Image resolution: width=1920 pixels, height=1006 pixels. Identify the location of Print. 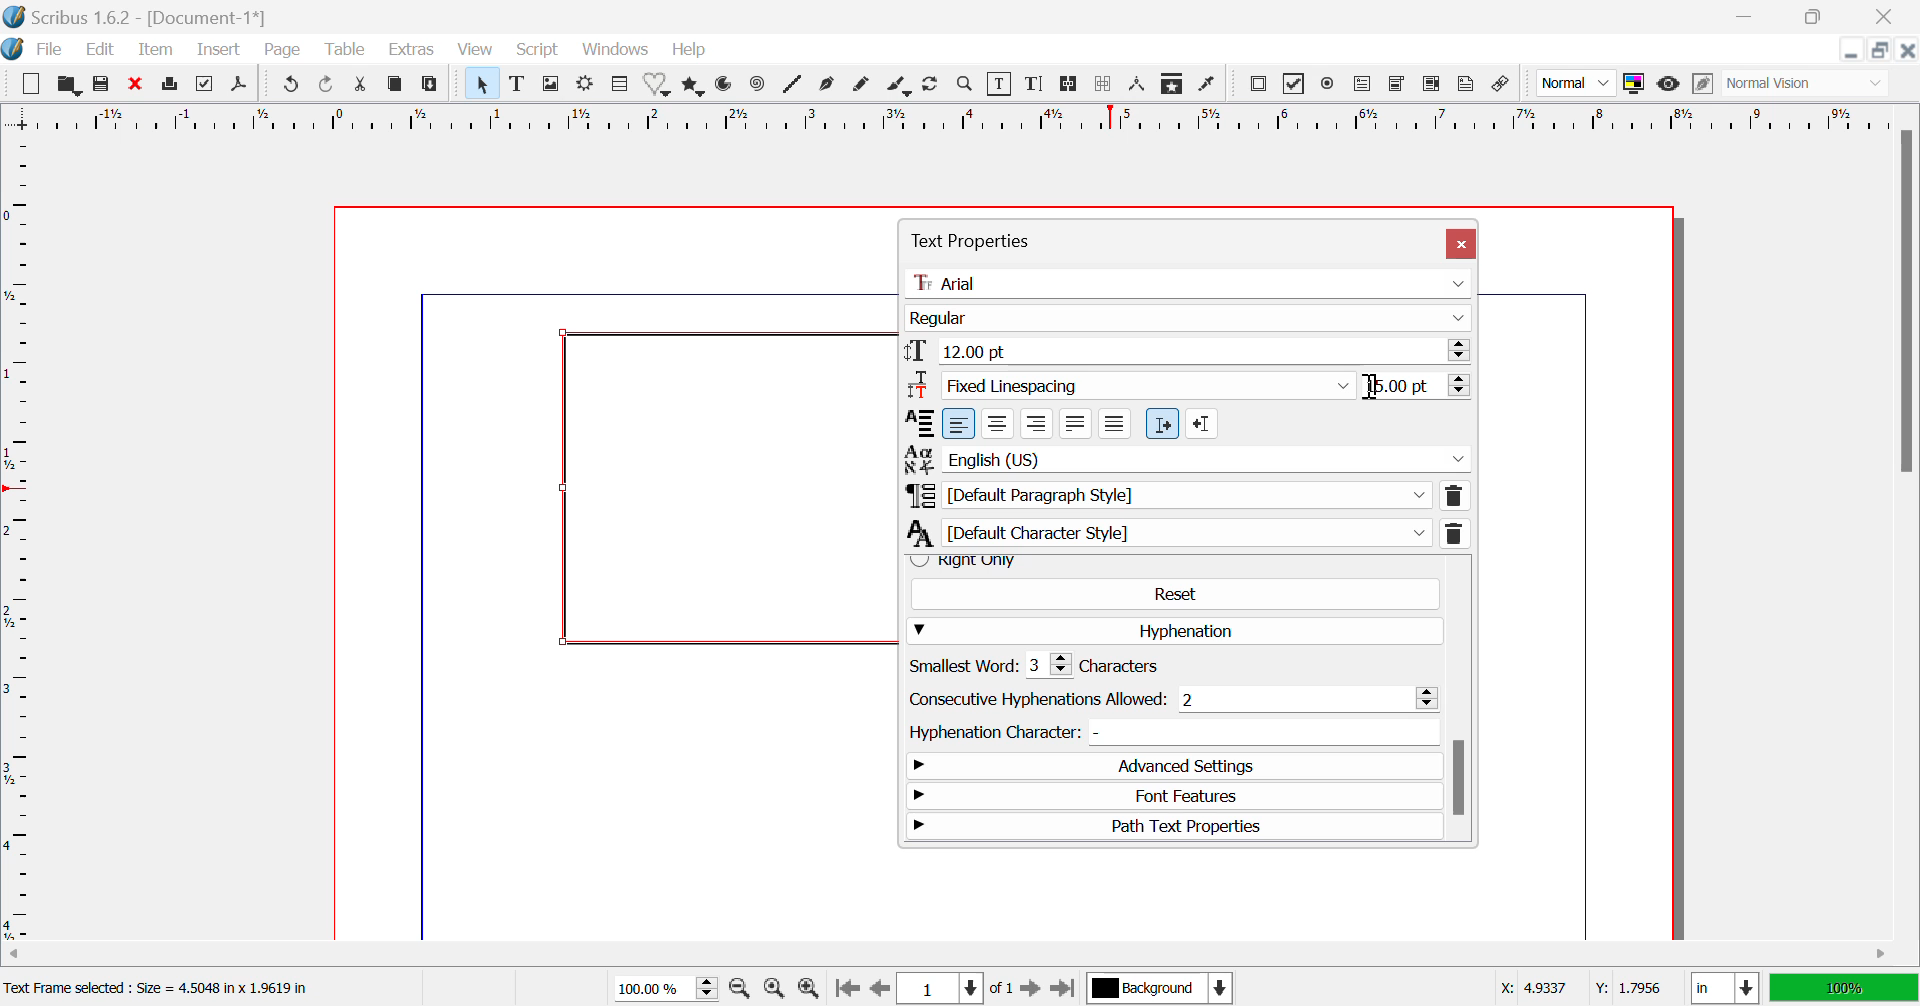
(170, 86).